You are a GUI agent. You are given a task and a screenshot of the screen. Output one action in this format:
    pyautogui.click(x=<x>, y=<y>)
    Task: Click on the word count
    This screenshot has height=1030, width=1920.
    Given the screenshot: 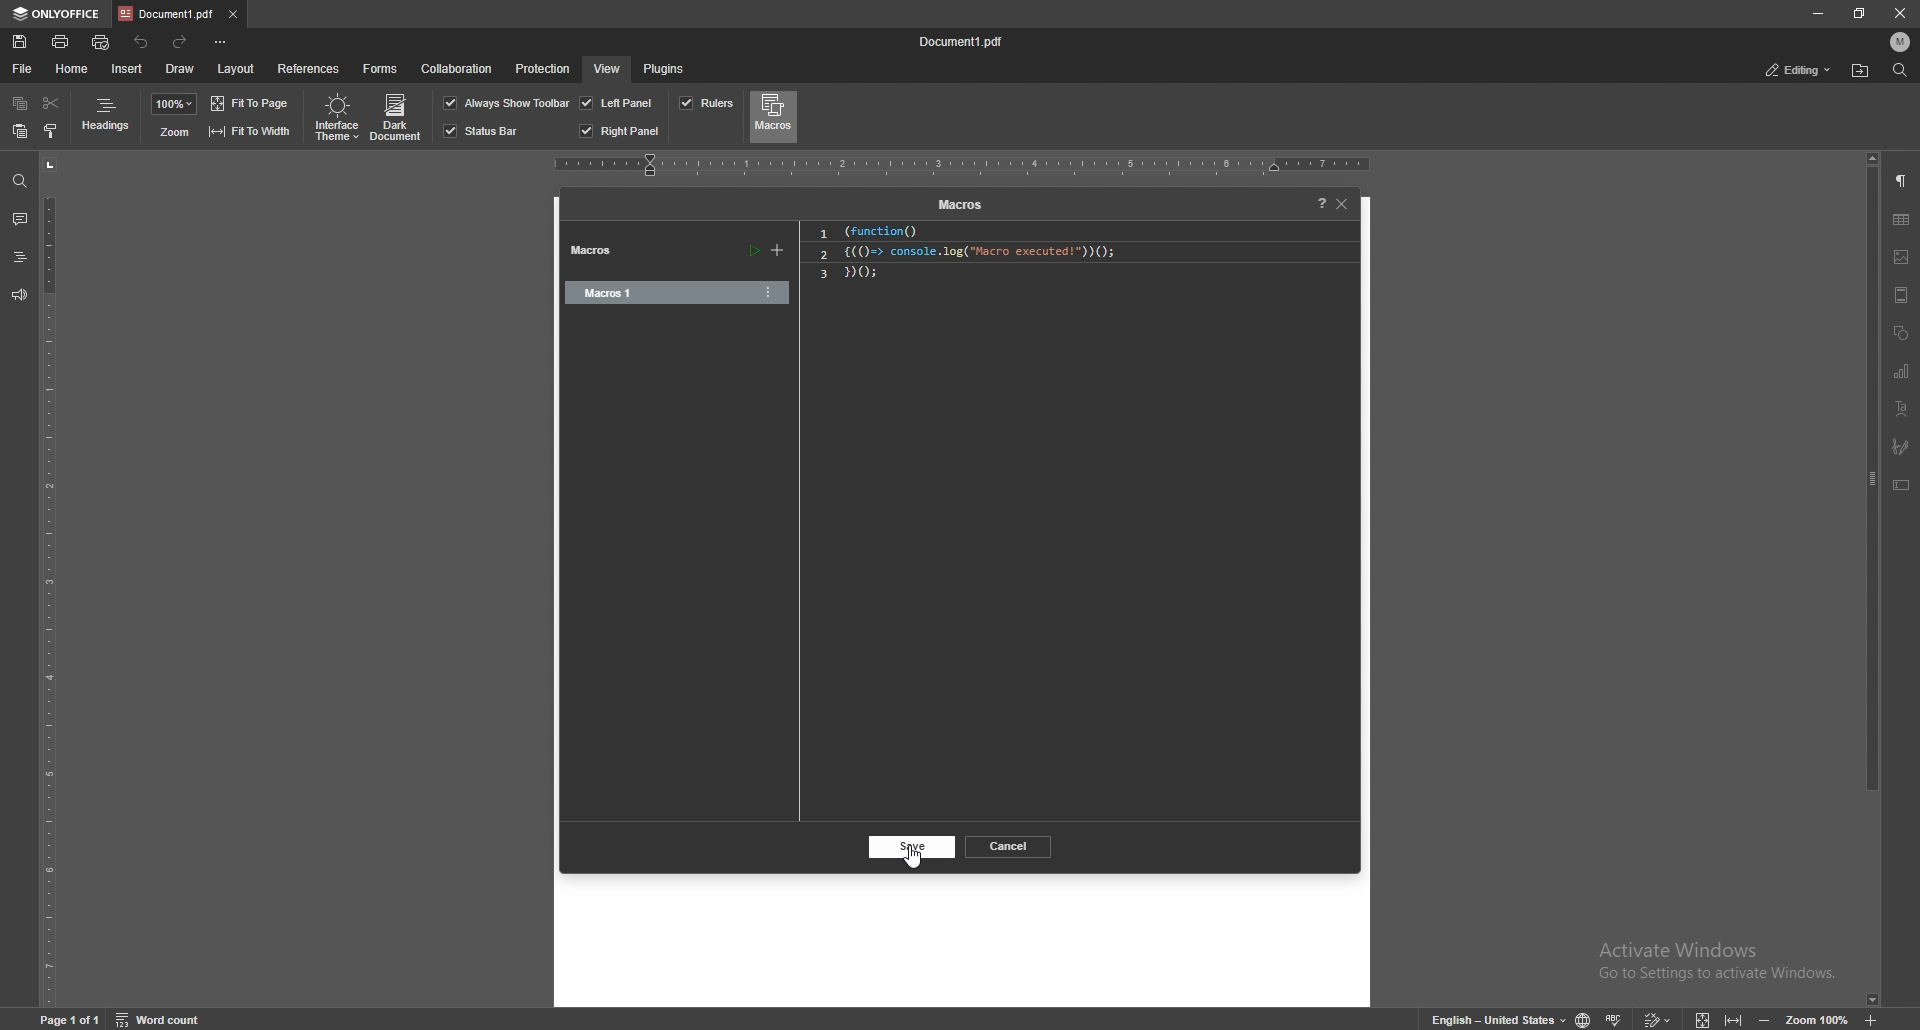 What is the action you would take?
    pyautogui.click(x=168, y=1019)
    